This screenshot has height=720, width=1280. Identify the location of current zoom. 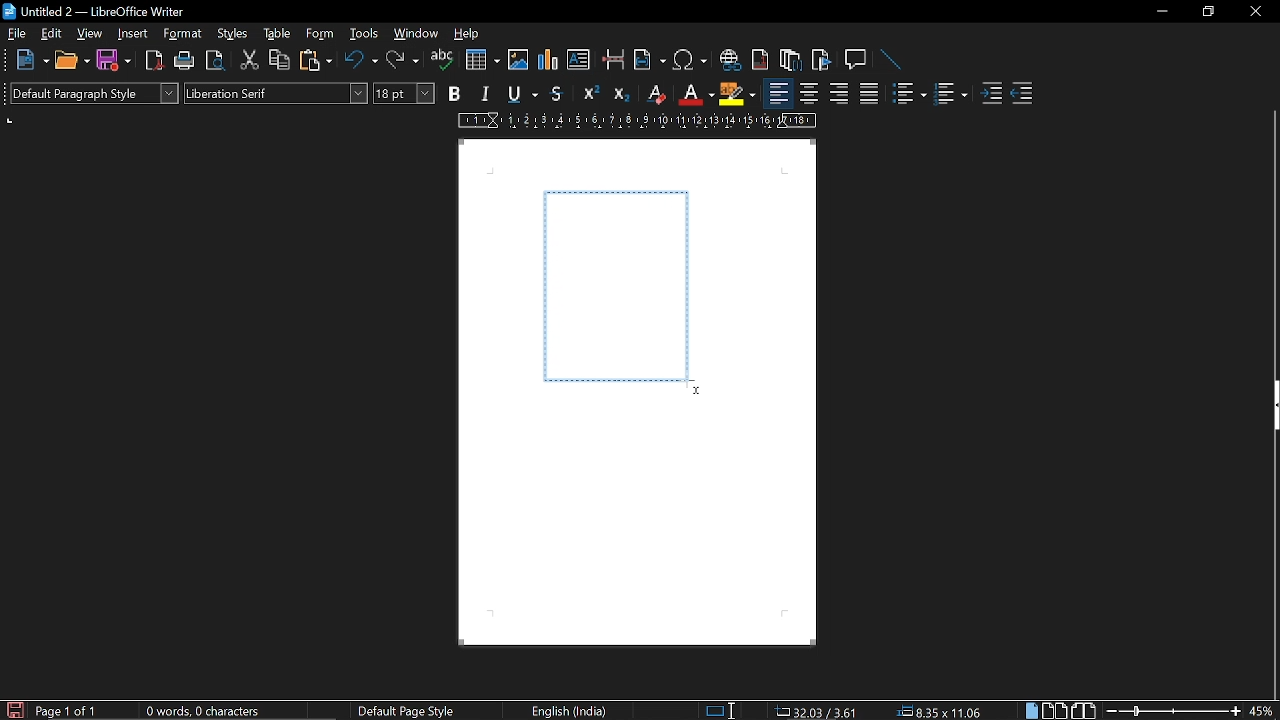
(1262, 711).